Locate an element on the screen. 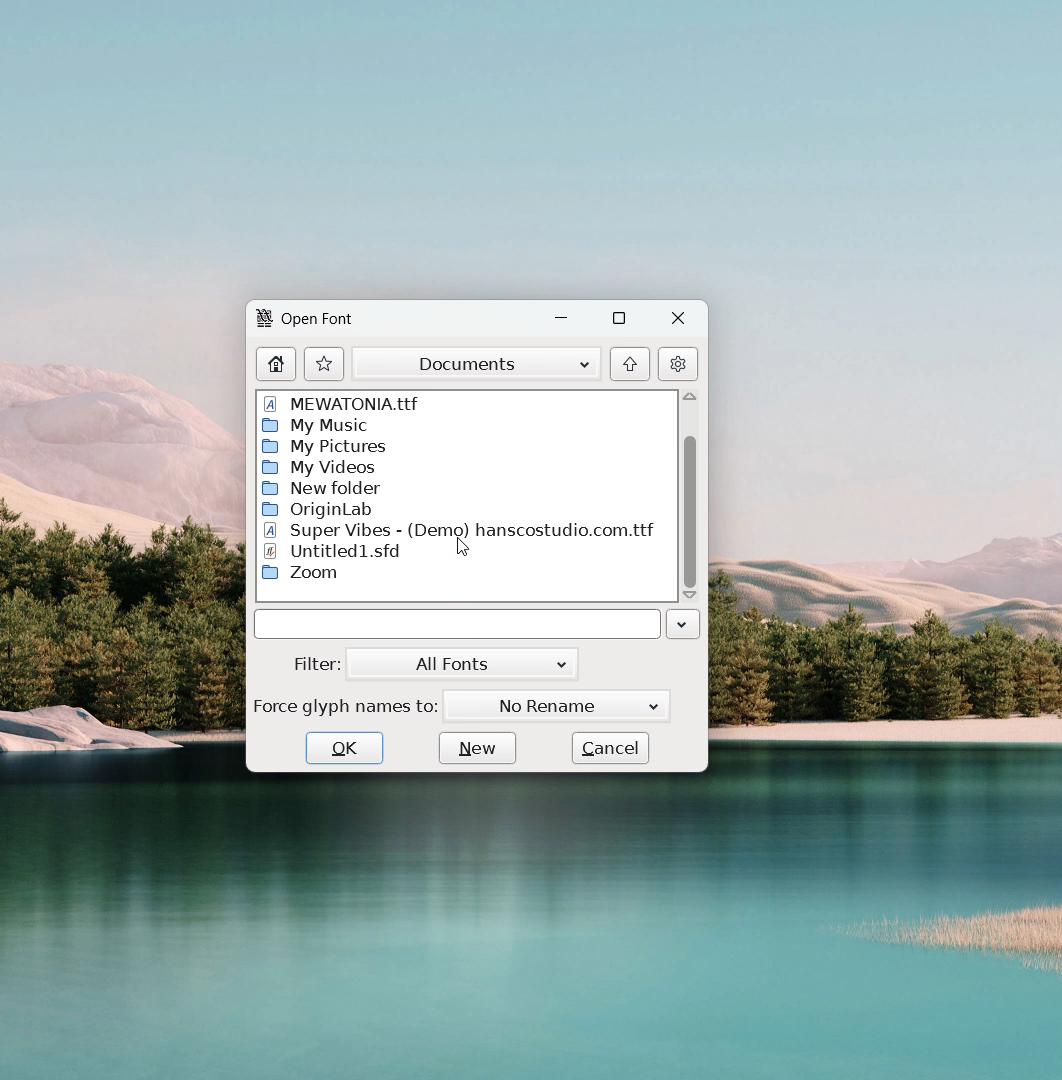 This screenshot has width=1062, height=1080. new is located at coordinates (477, 748).